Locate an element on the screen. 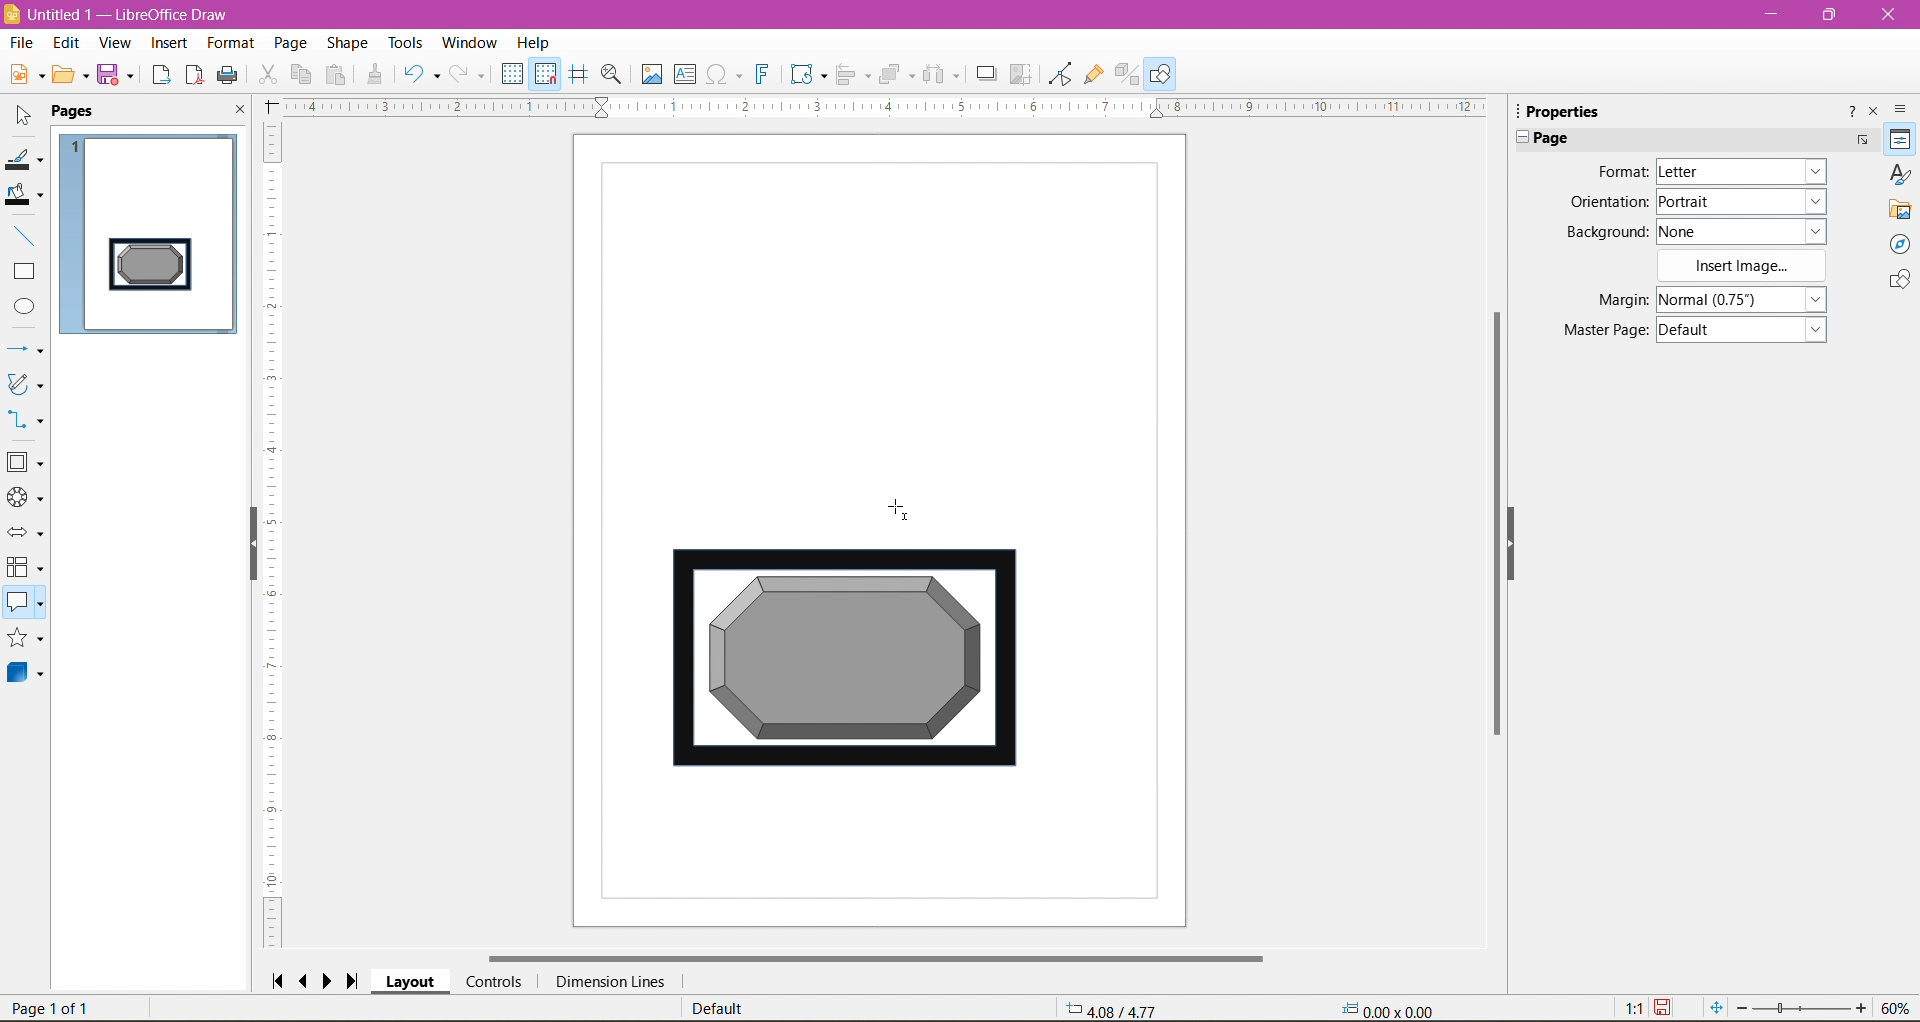  Page is located at coordinates (1559, 138).